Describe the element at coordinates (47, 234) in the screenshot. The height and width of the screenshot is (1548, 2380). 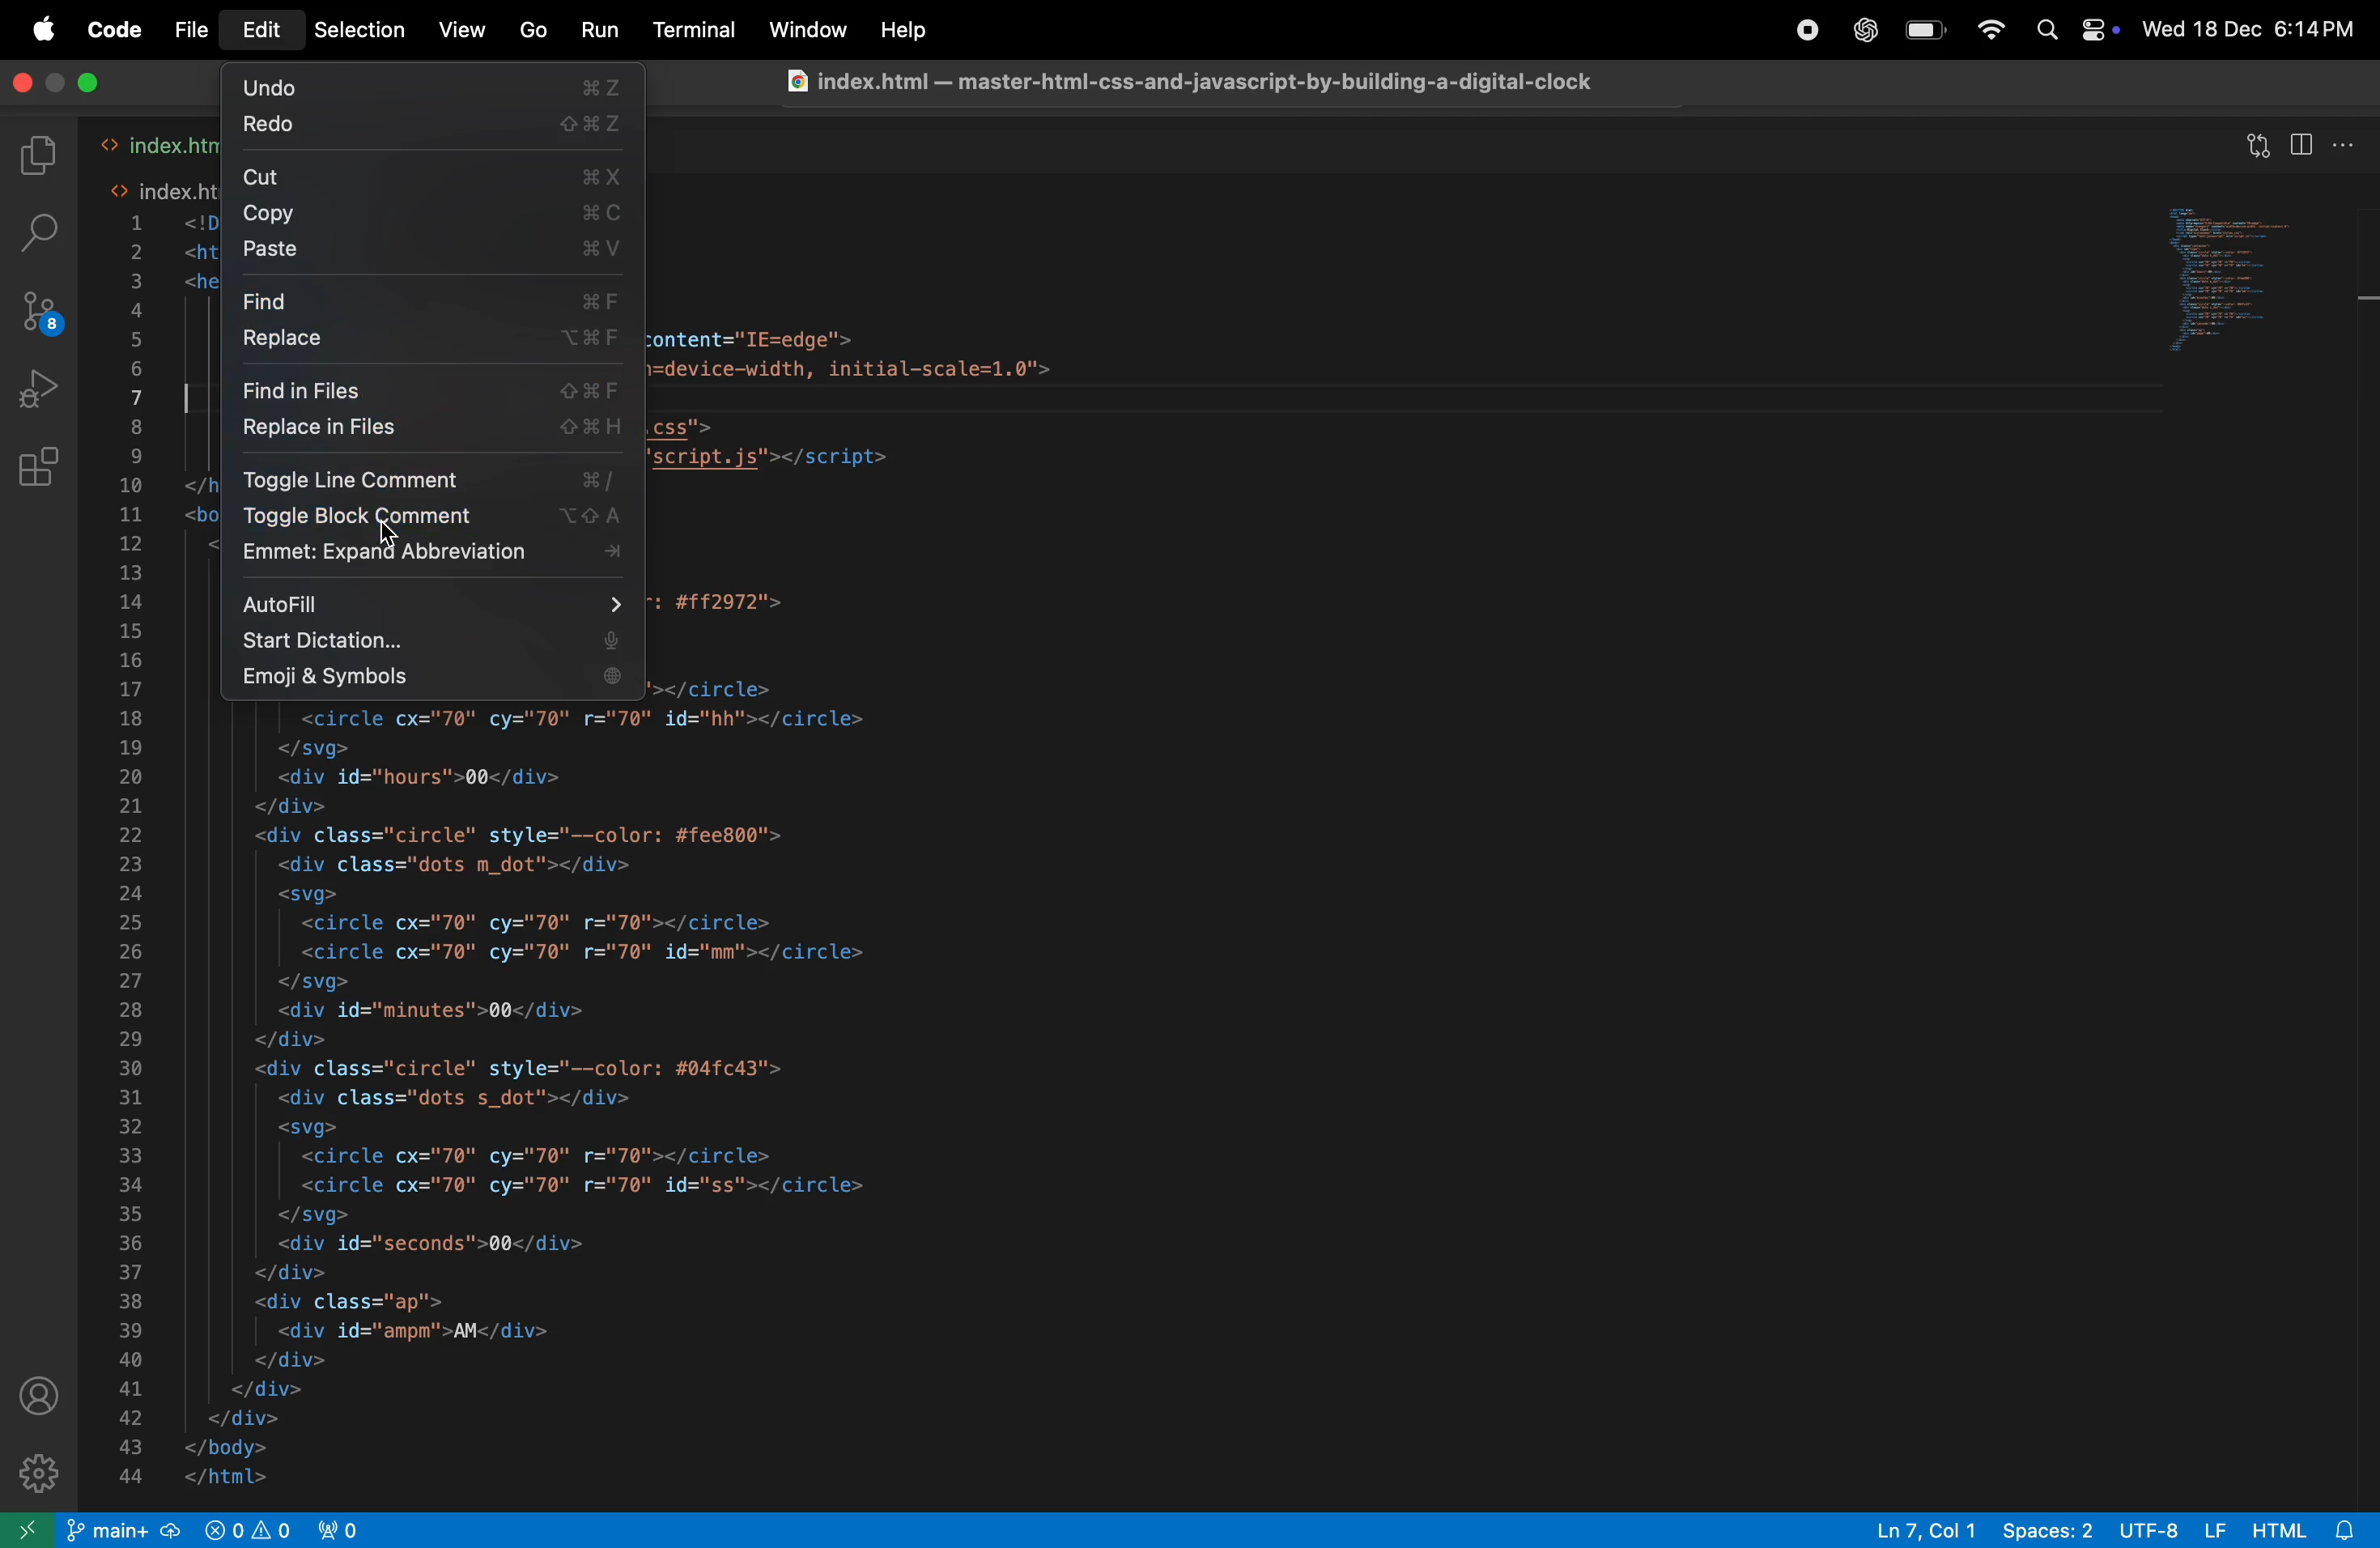
I see `search` at that location.